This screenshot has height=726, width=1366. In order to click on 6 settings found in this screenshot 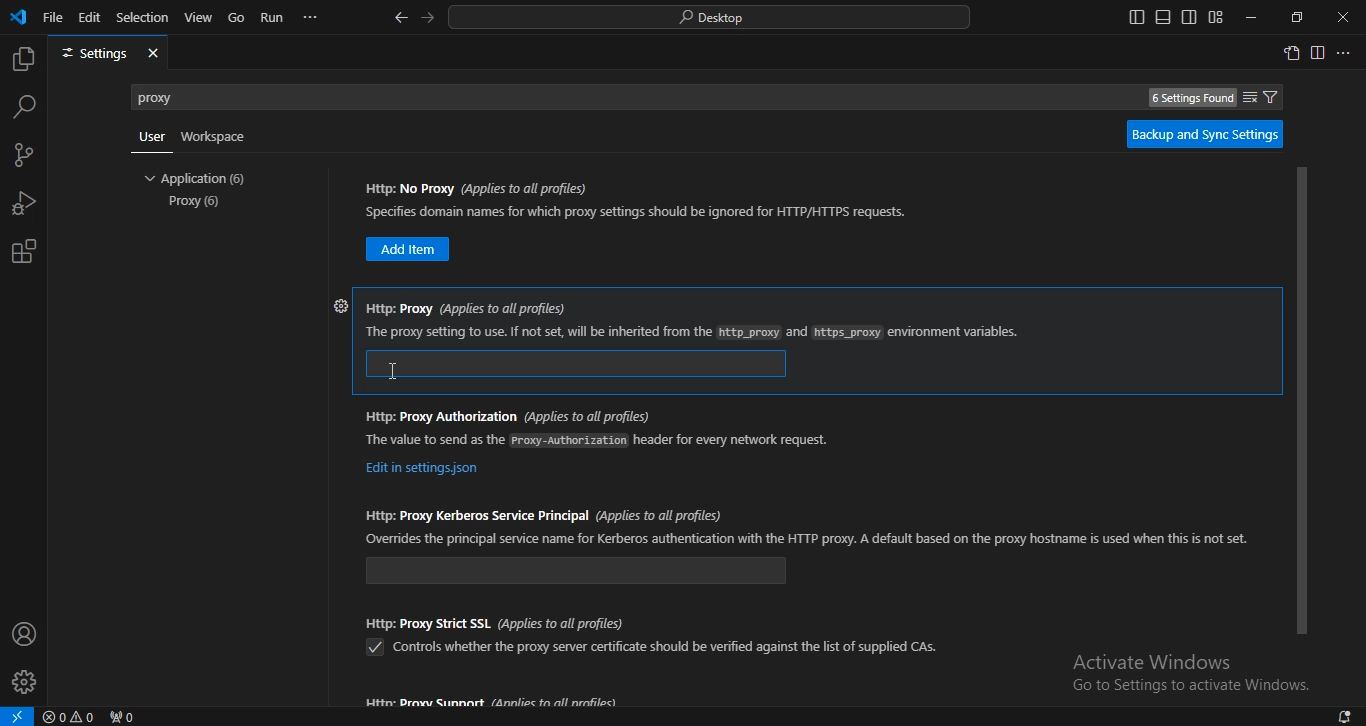, I will do `click(1187, 100)`.